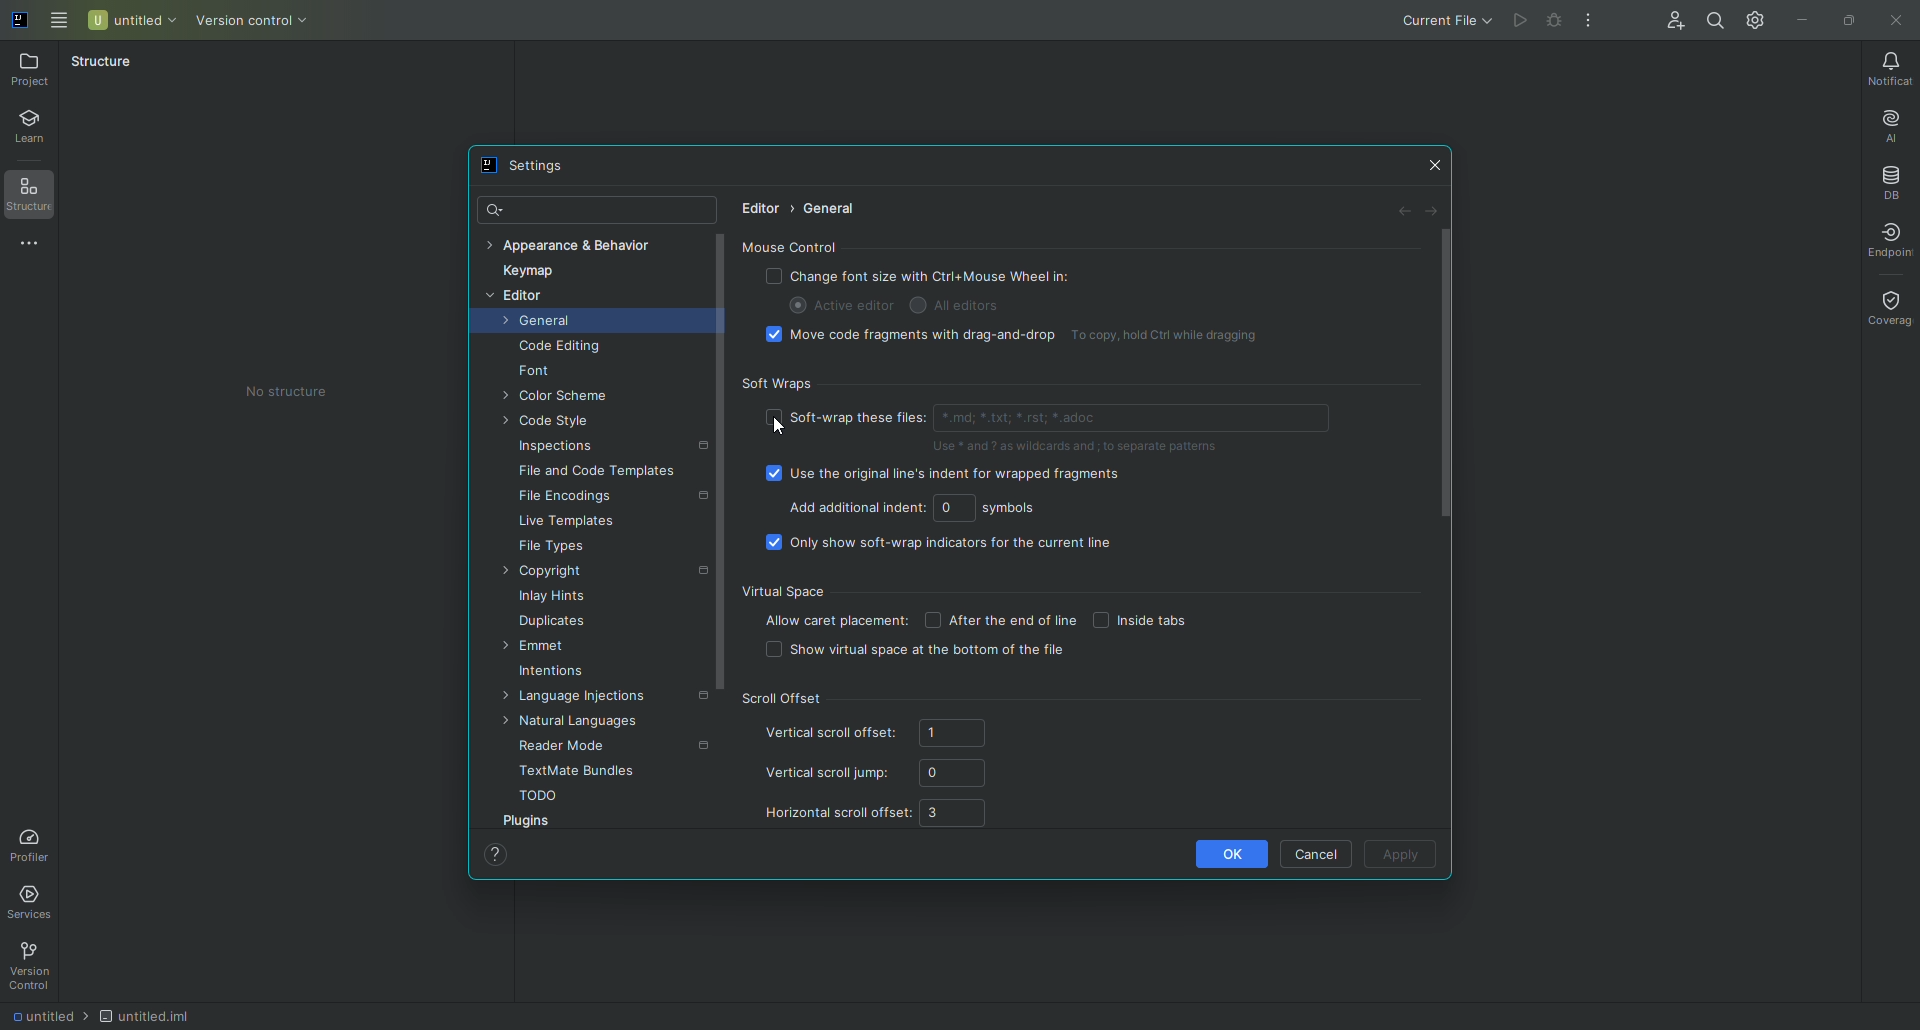 This screenshot has height=1030, width=1920. What do you see at coordinates (31, 969) in the screenshot?
I see `Version Control` at bounding box center [31, 969].